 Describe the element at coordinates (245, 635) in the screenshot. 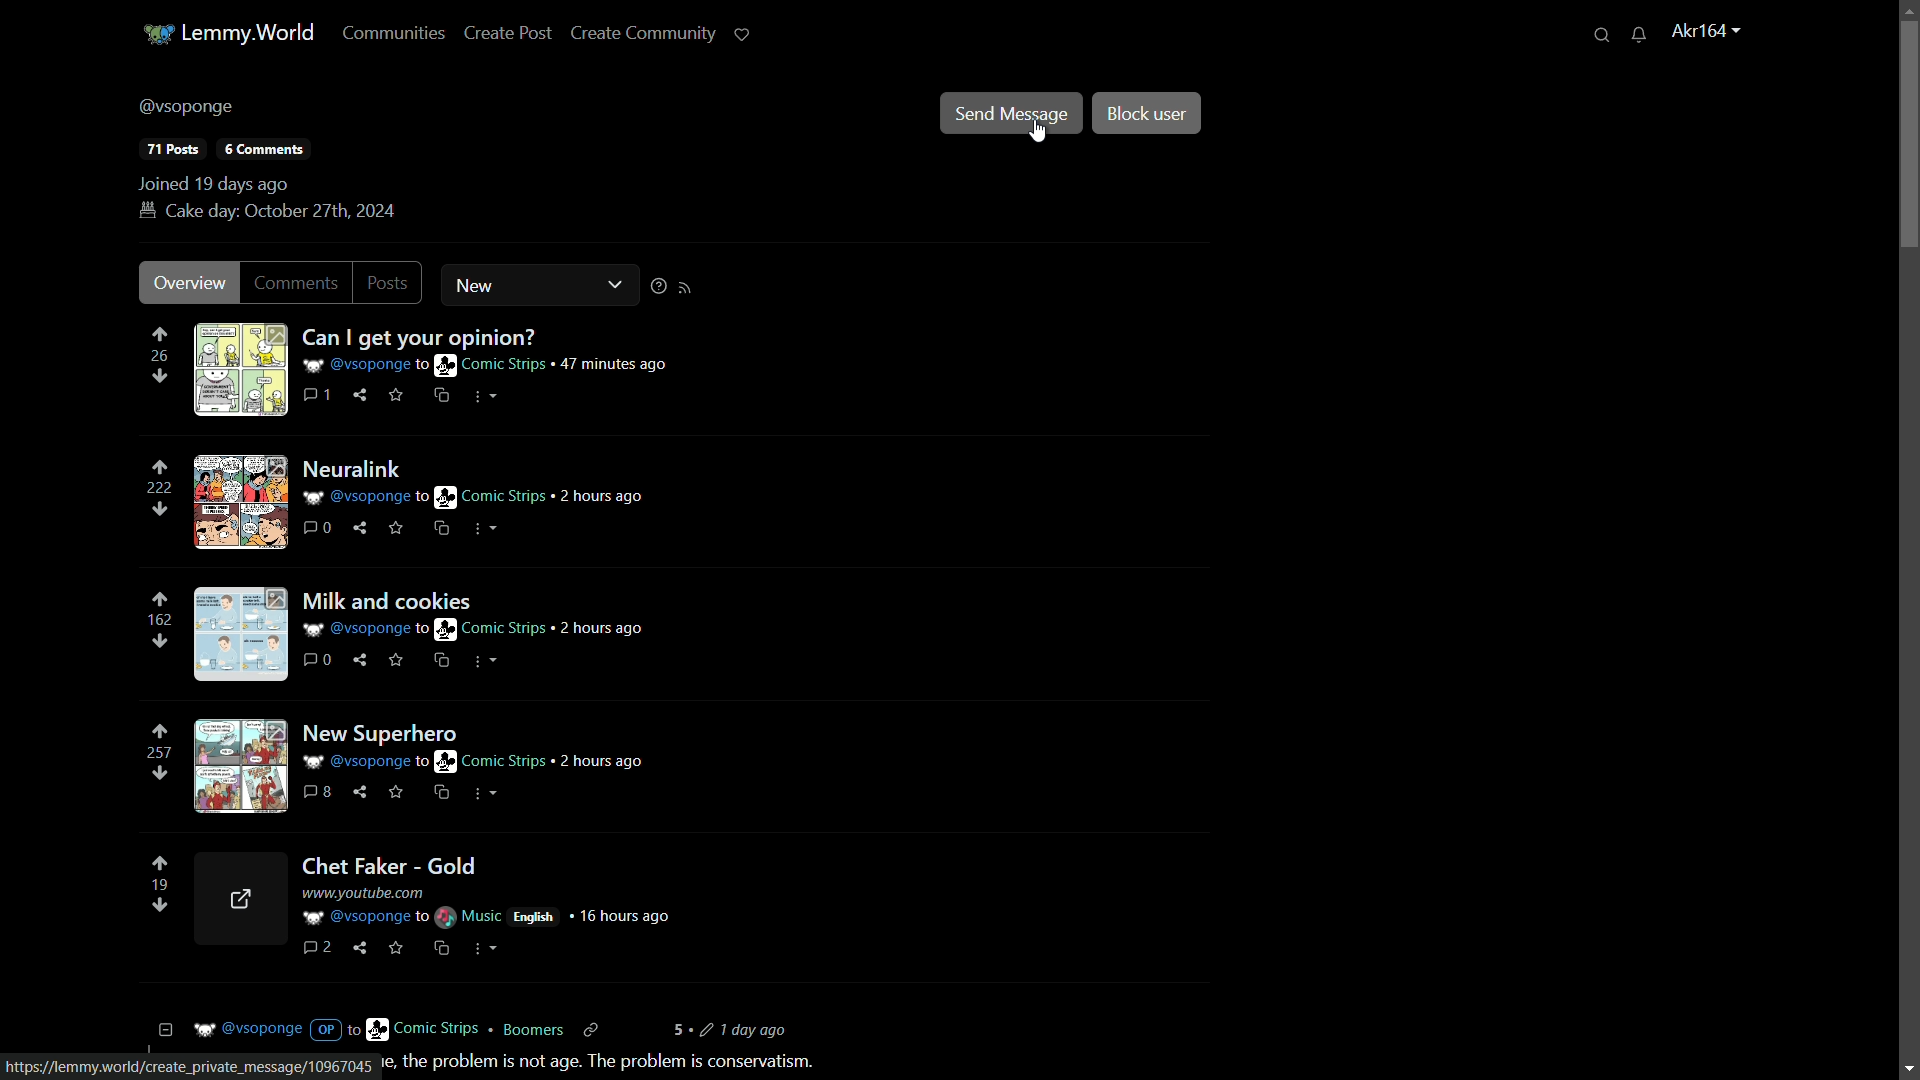

I see `image` at that location.